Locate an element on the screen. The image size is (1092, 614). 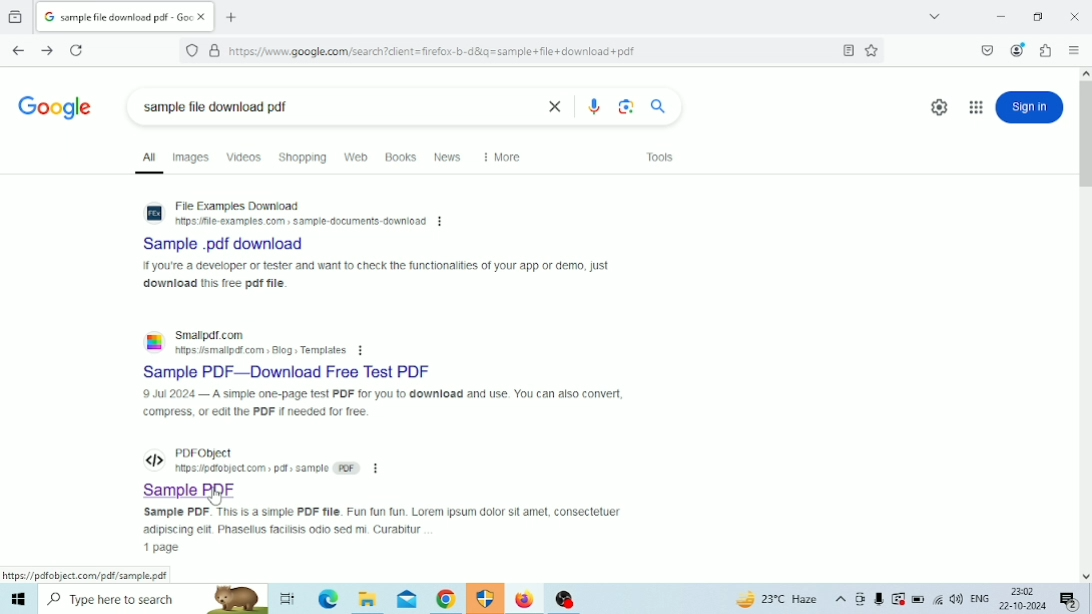
website name is located at coordinates (214, 334).